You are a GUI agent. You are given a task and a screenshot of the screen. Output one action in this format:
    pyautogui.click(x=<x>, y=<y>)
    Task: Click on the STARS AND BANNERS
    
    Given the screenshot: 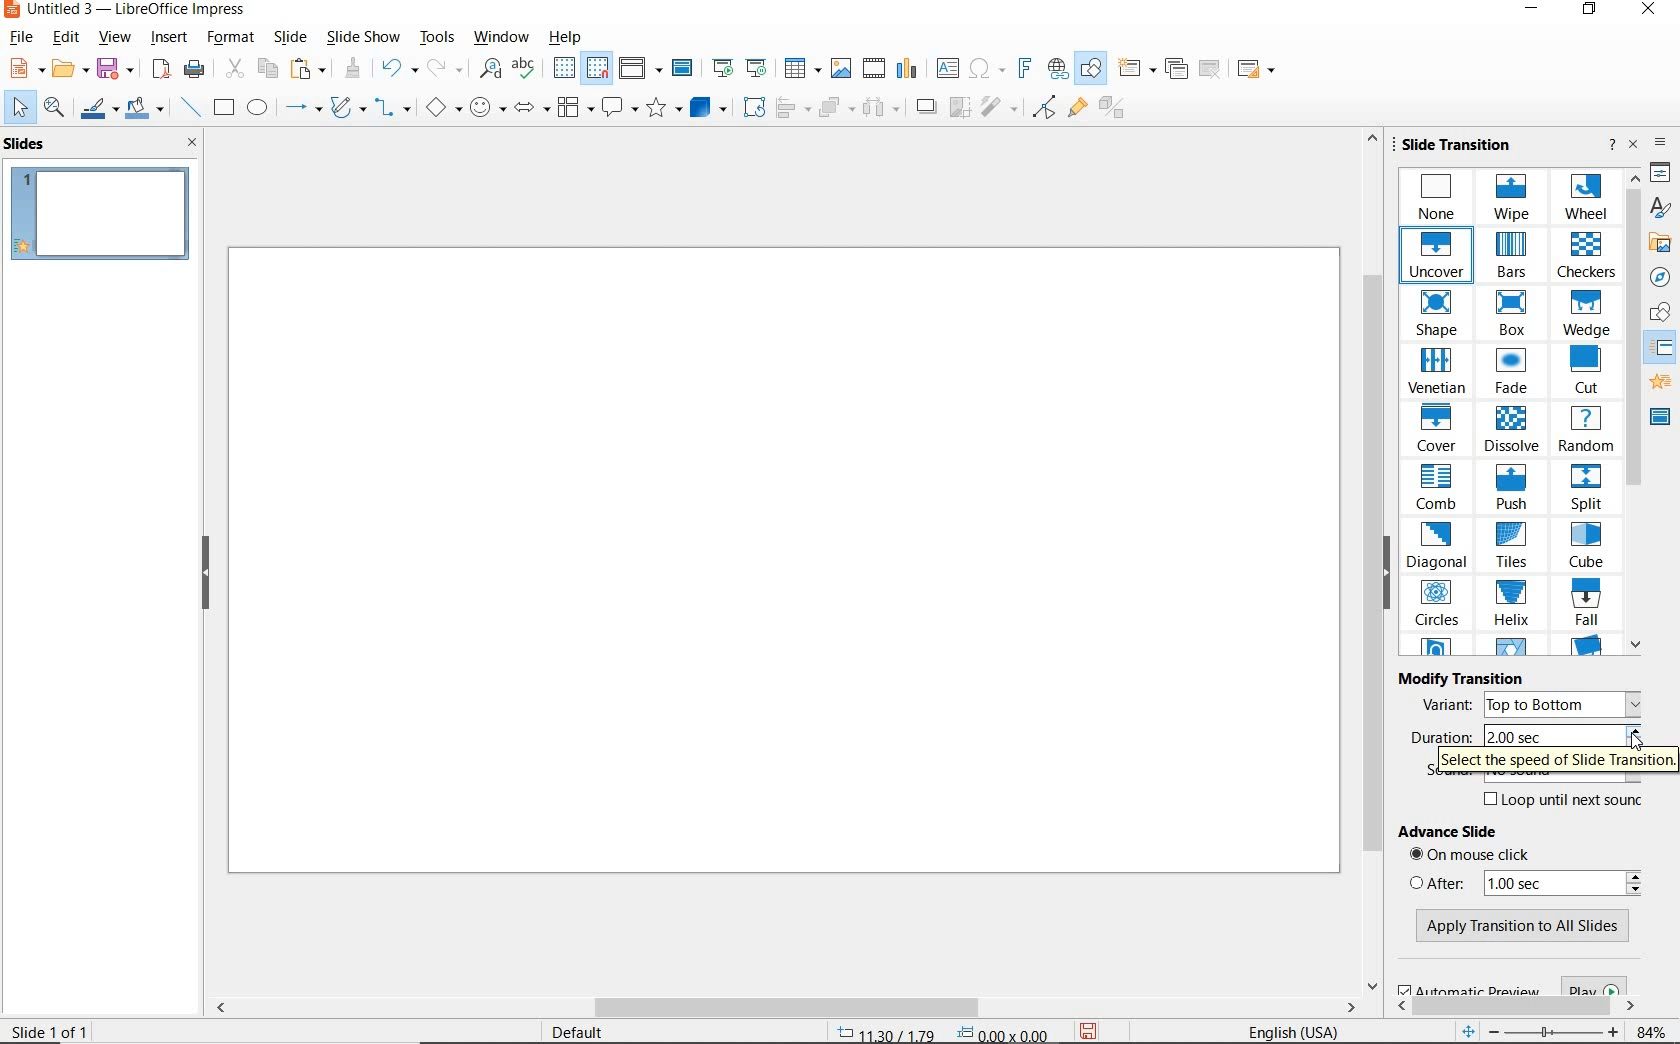 What is the action you would take?
    pyautogui.click(x=662, y=108)
    